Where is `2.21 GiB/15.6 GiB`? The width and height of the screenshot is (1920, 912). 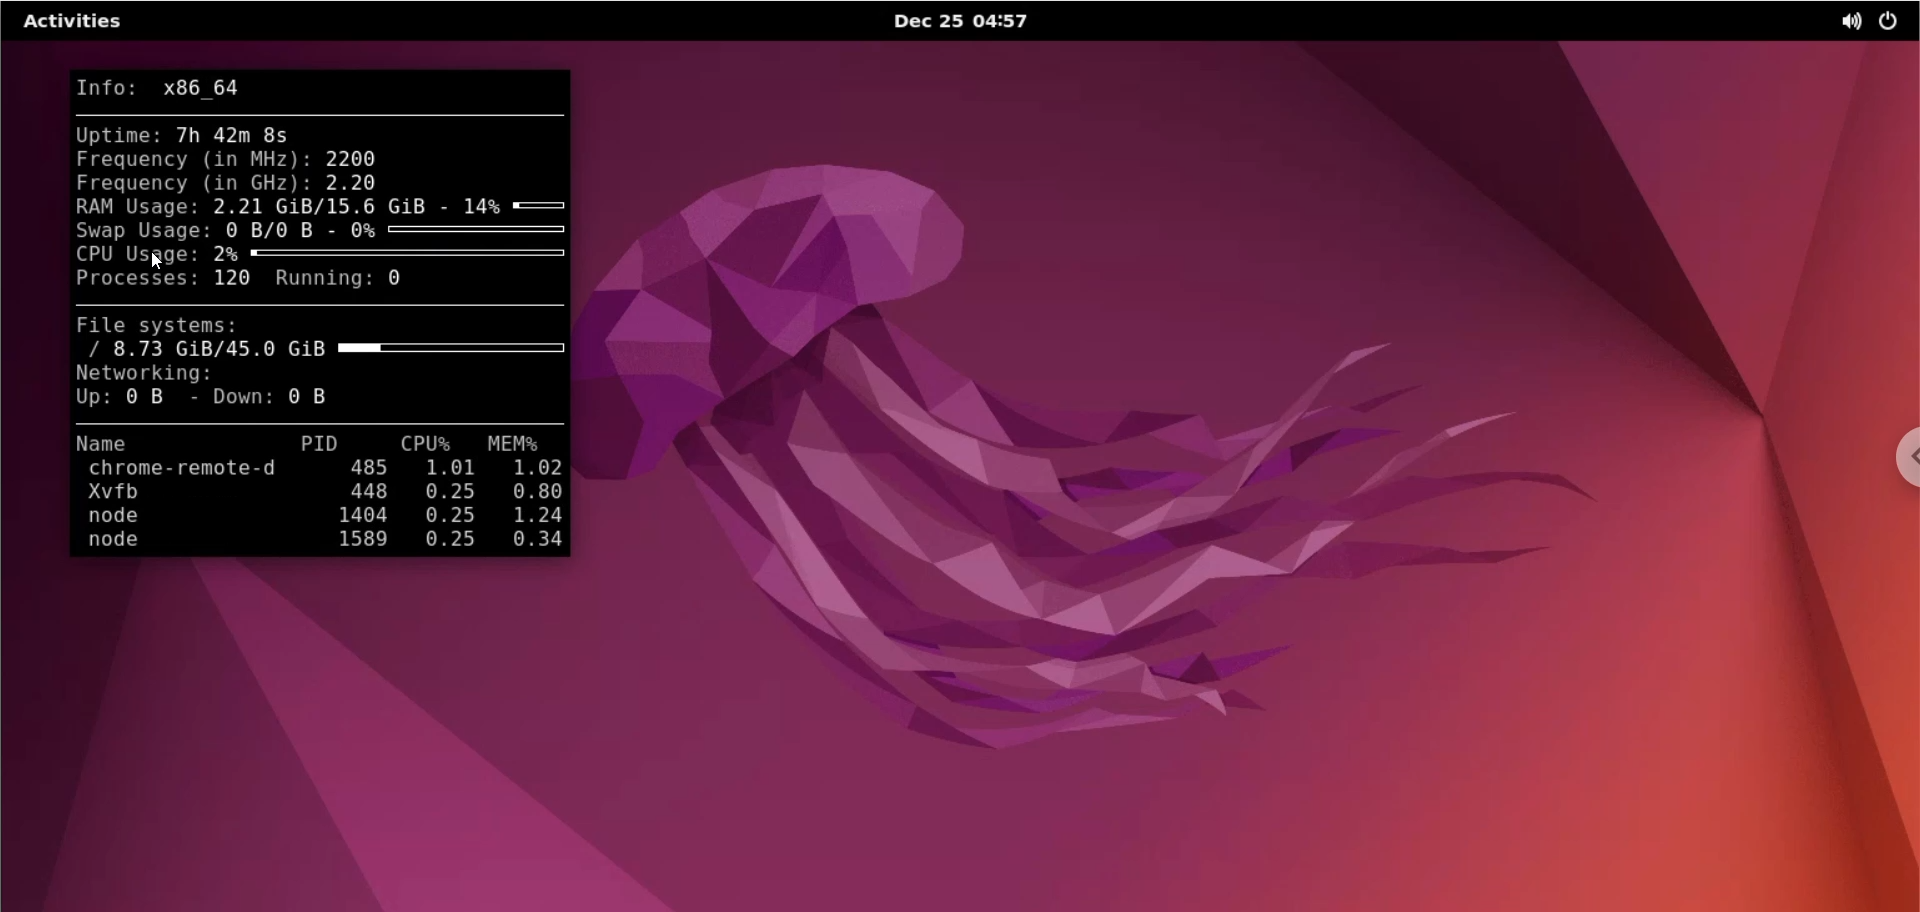
2.21 GiB/15.6 GiB is located at coordinates (325, 205).